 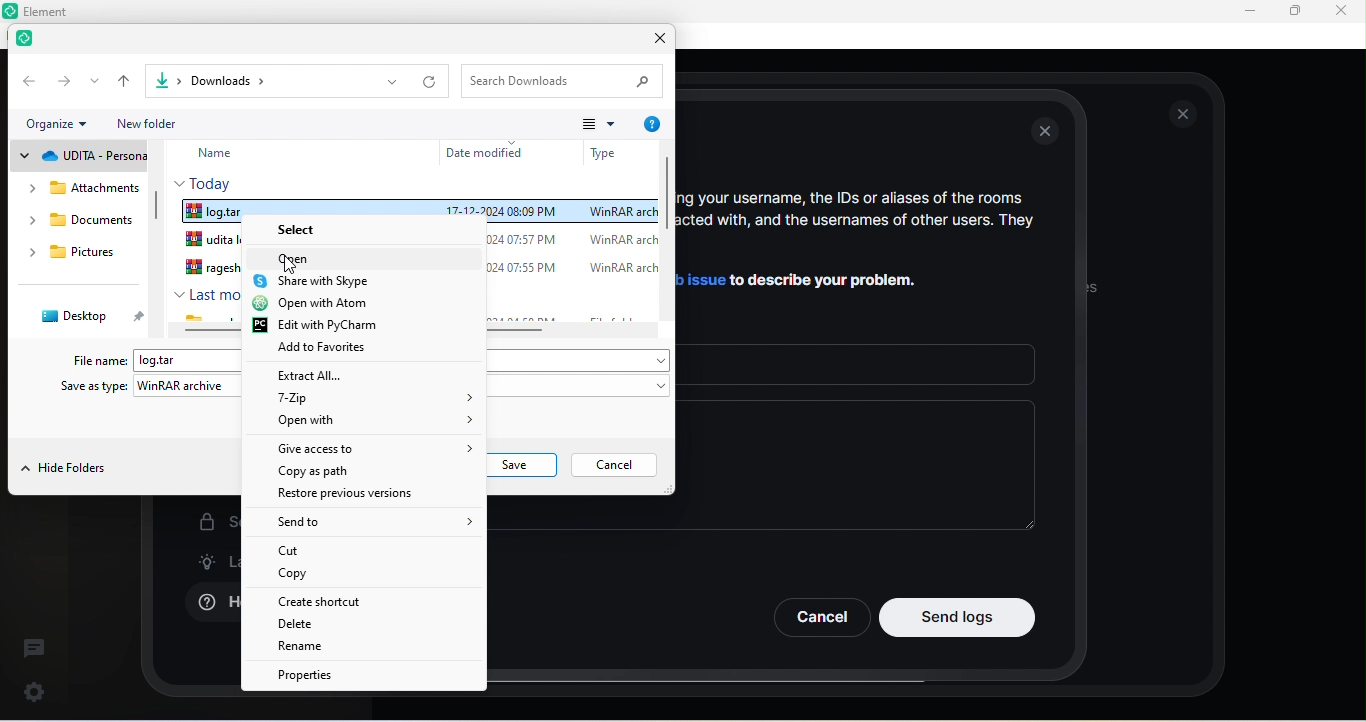 What do you see at coordinates (292, 266) in the screenshot?
I see `cursor movement` at bounding box center [292, 266].